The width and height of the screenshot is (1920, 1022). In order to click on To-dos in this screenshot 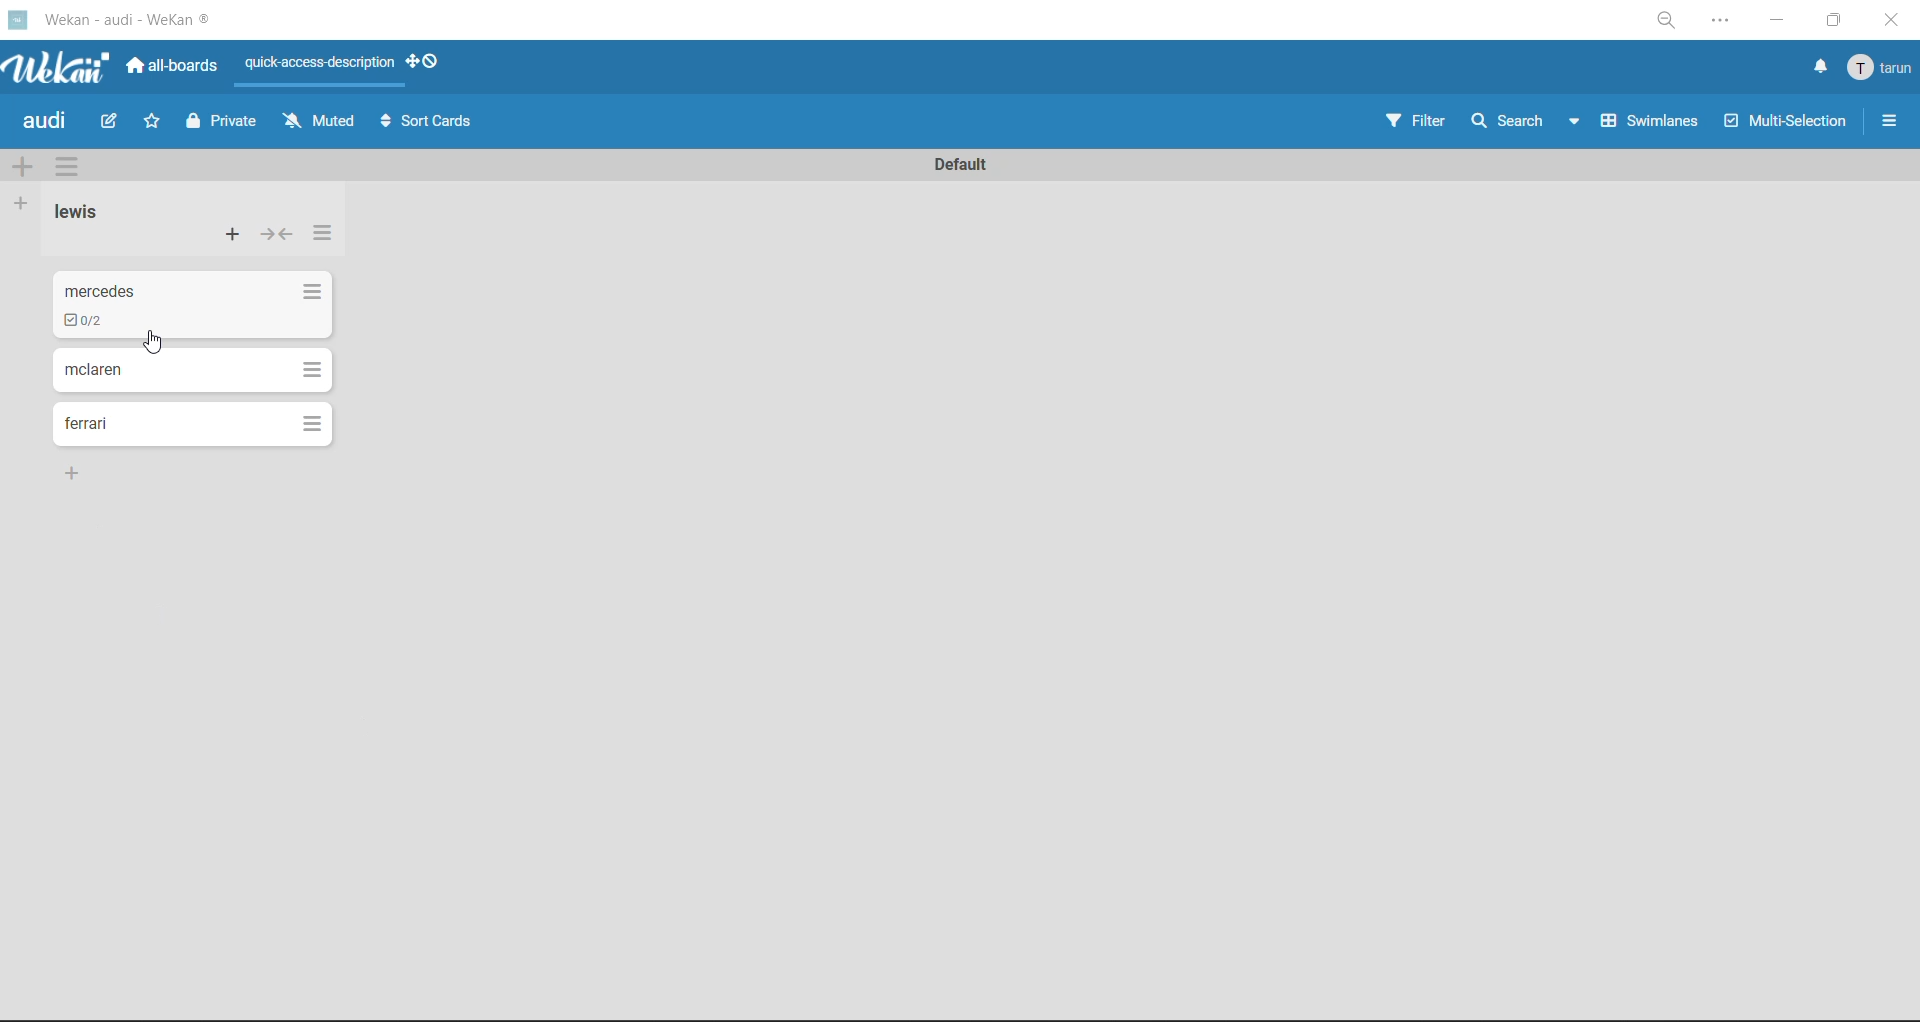, I will do `click(83, 321)`.